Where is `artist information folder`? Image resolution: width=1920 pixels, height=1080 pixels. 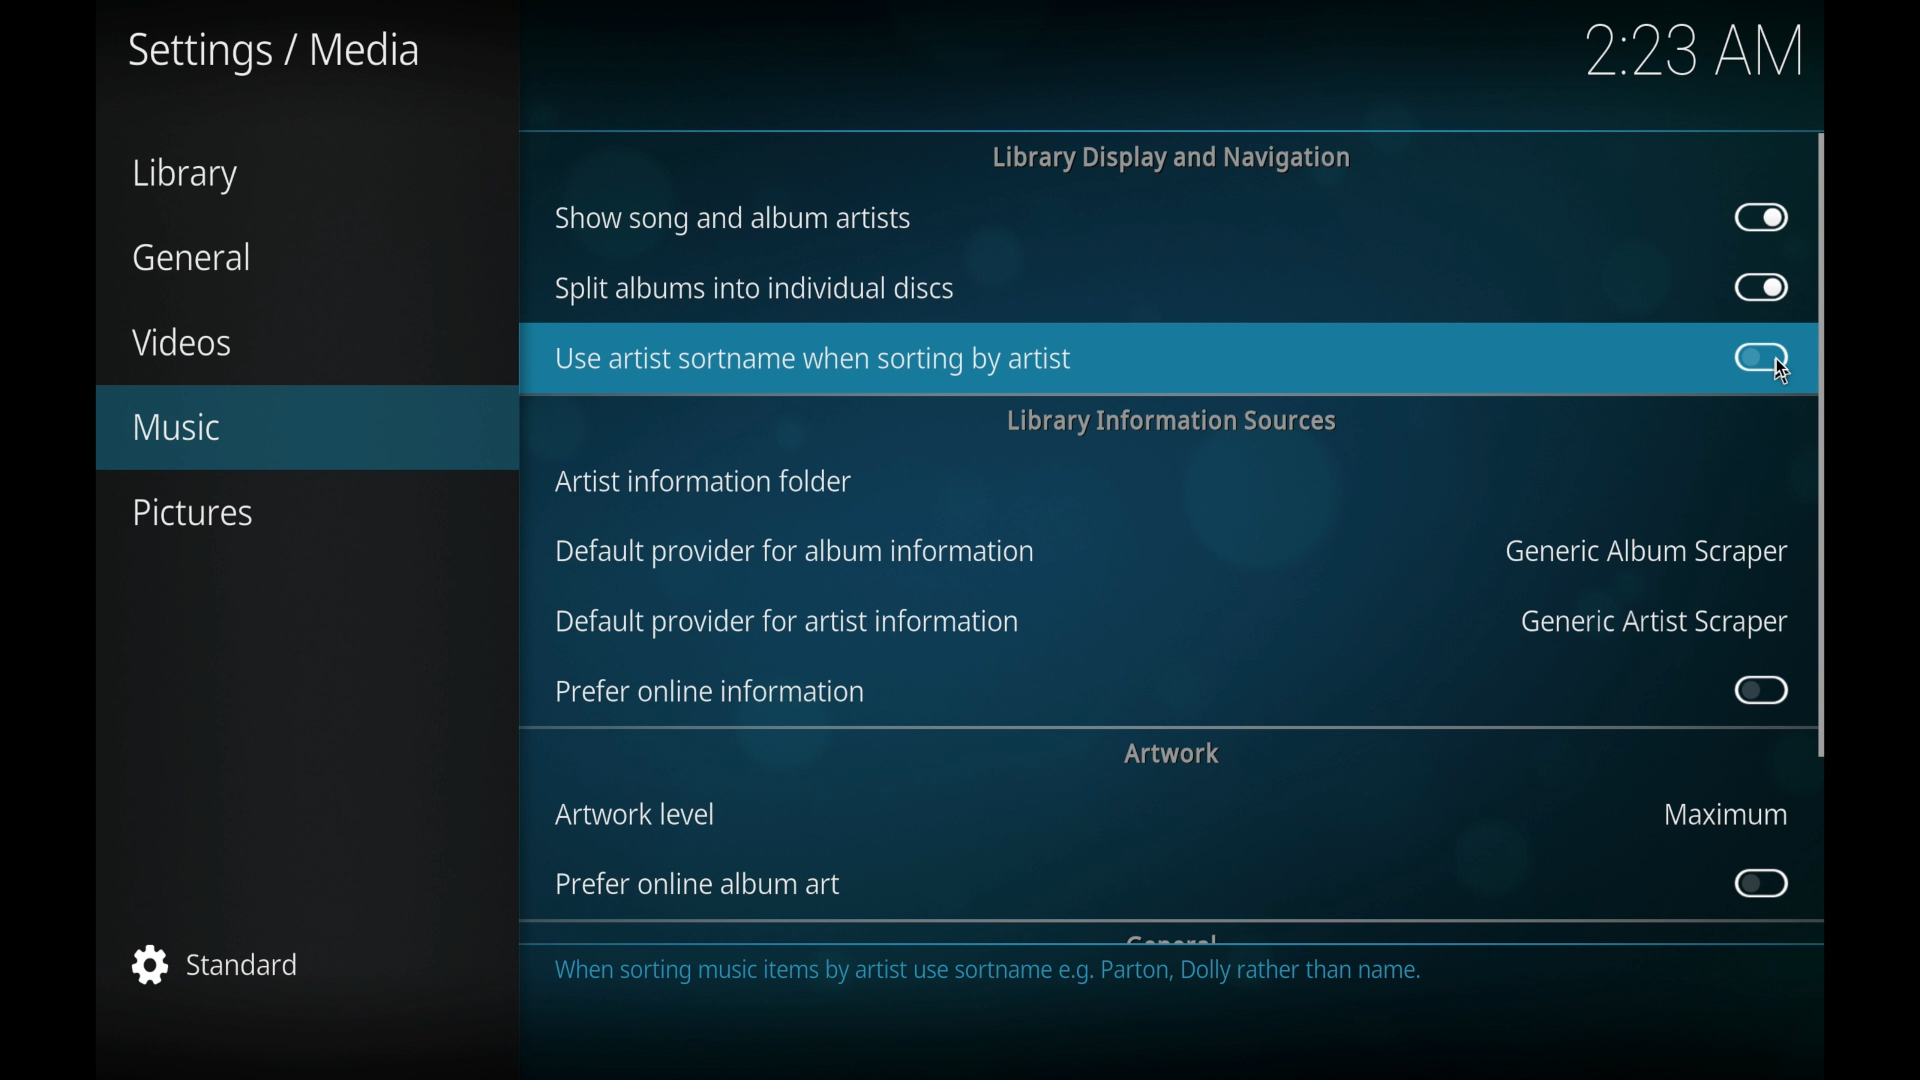
artist information folder is located at coordinates (704, 482).